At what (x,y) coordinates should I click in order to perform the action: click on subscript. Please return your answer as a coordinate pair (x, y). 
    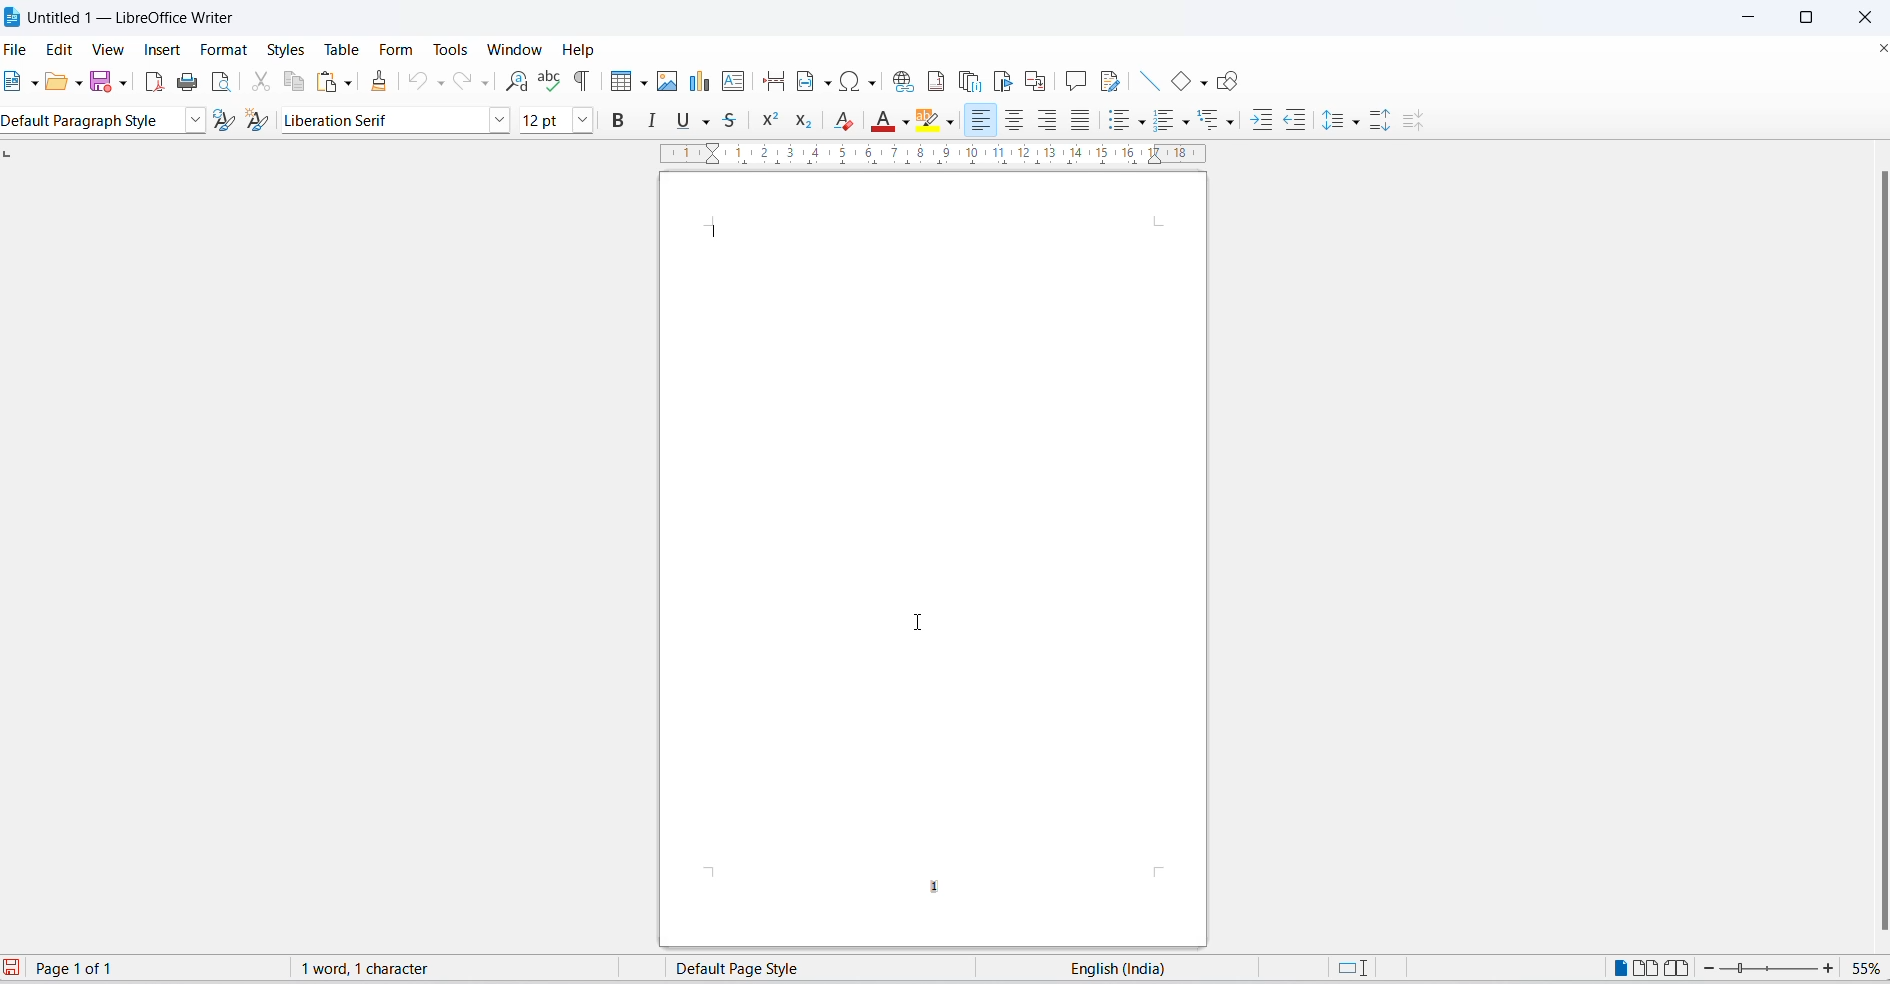
    Looking at the image, I should click on (807, 121).